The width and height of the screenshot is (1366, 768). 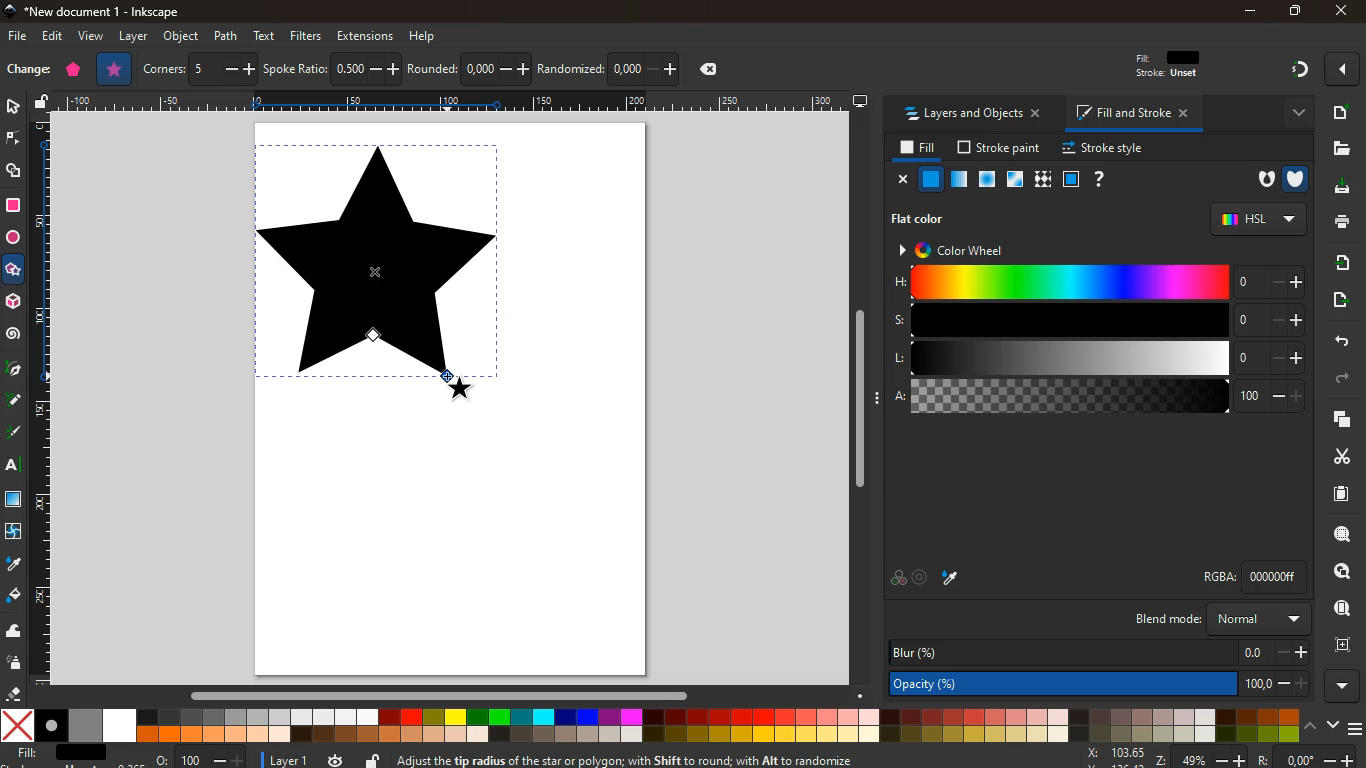 What do you see at coordinates (456, 385) in the screenshot?
I see `Shape cursor` at bounding box center [456, 385].